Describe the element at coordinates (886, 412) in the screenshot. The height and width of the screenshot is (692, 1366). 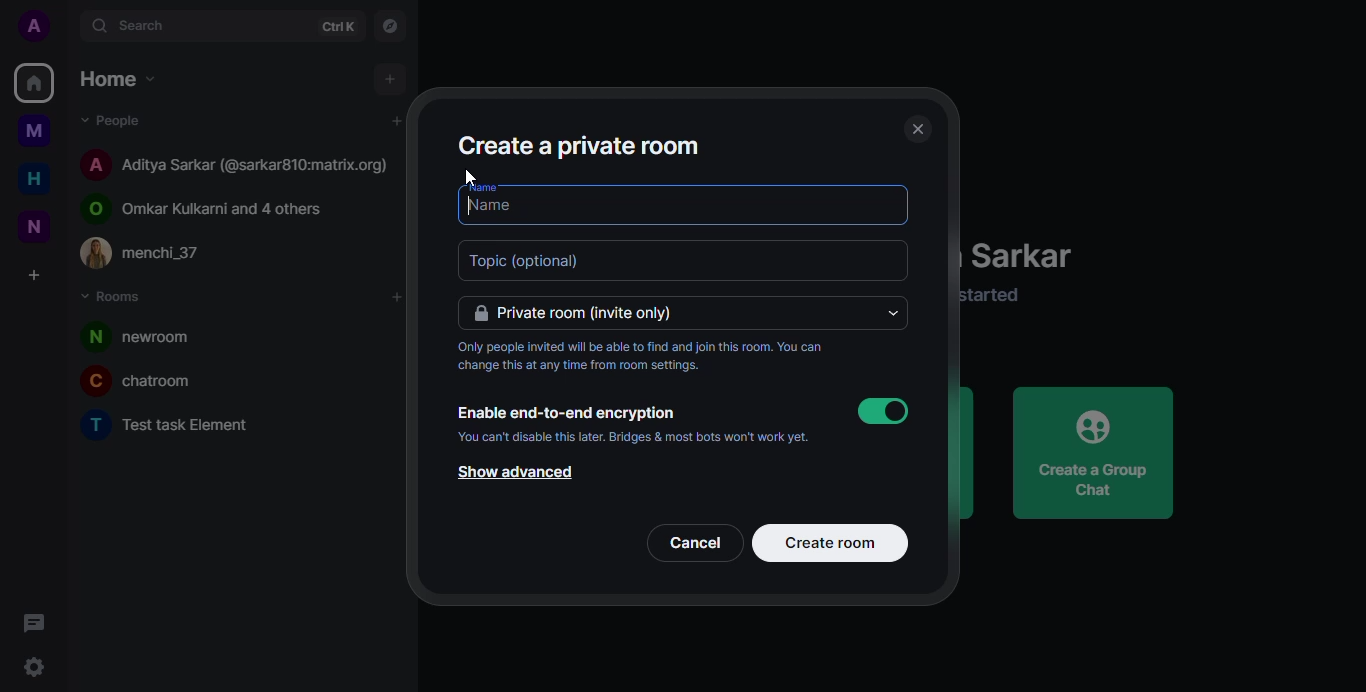
I see `enabled` at that location.